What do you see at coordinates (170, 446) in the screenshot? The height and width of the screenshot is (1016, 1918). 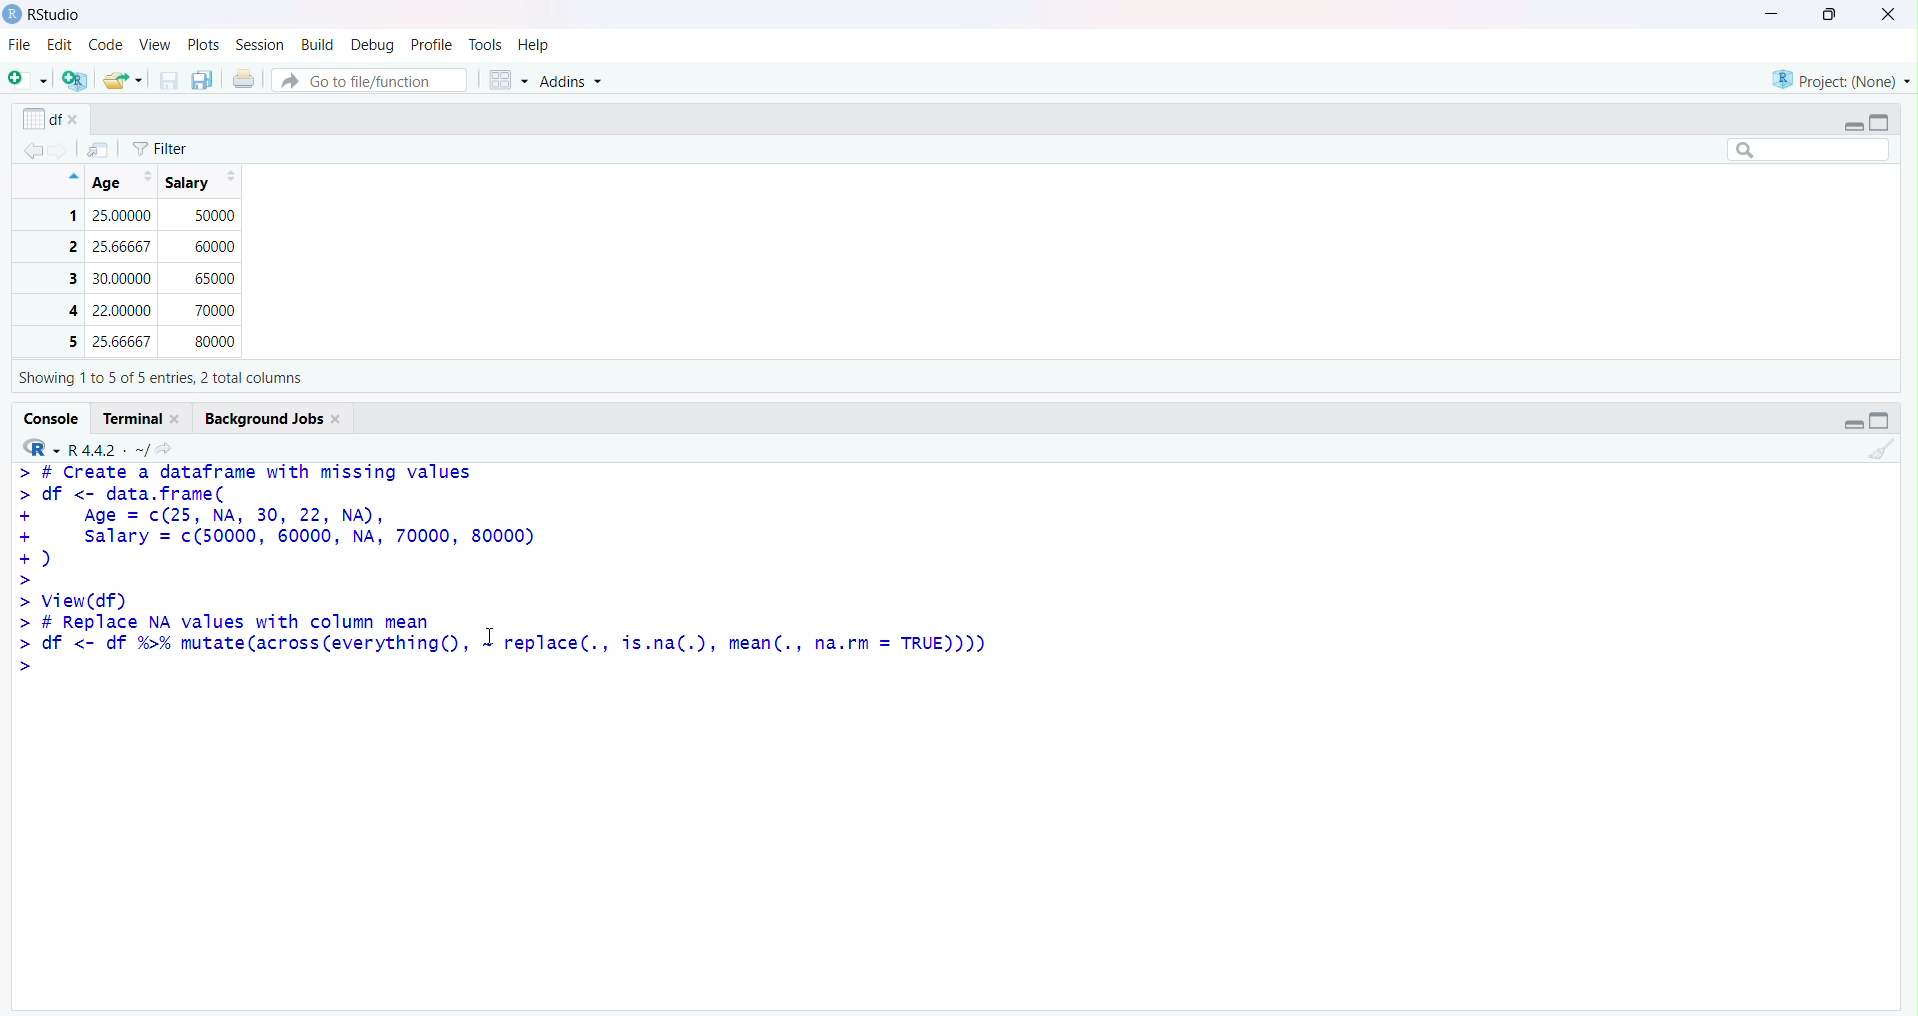 I see `View the current working directory` at bounding box center [170, 446].